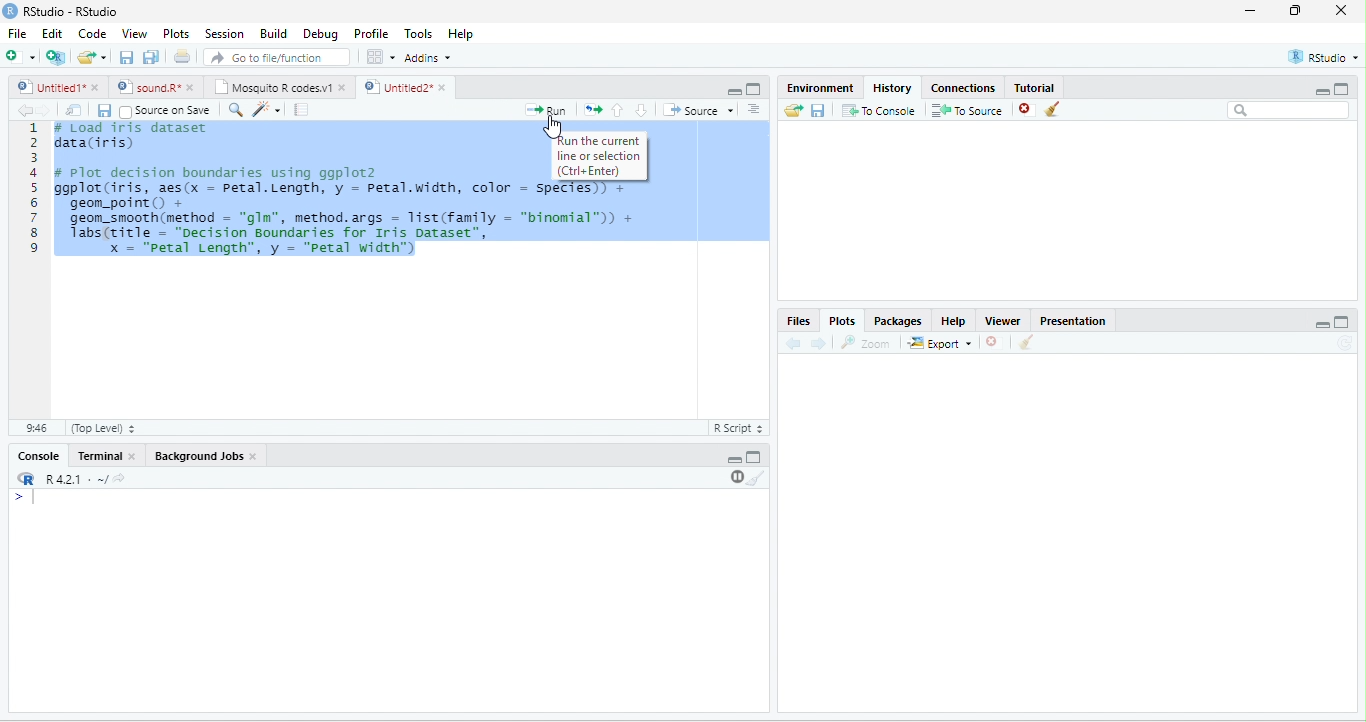 The width and height of the screenshot is (1366, 722). I want to click on Zoom, so click(864, 343).